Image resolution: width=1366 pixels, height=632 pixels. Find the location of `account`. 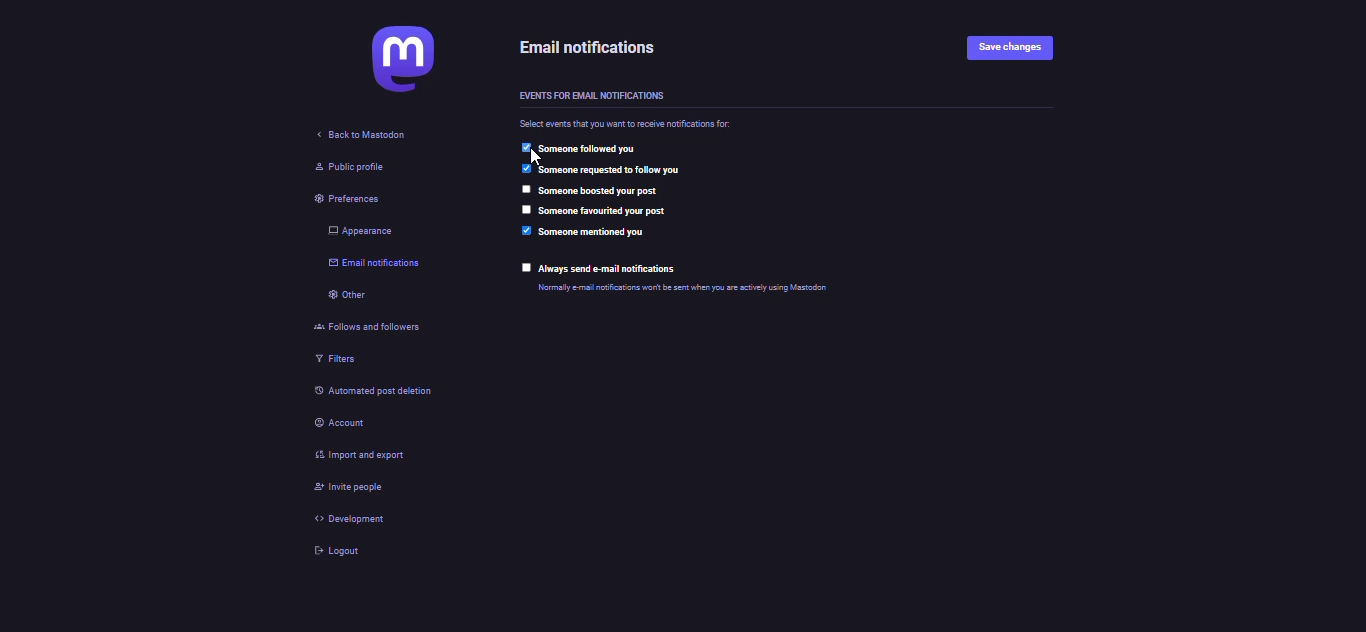

account is located at coordinates (344, 424).